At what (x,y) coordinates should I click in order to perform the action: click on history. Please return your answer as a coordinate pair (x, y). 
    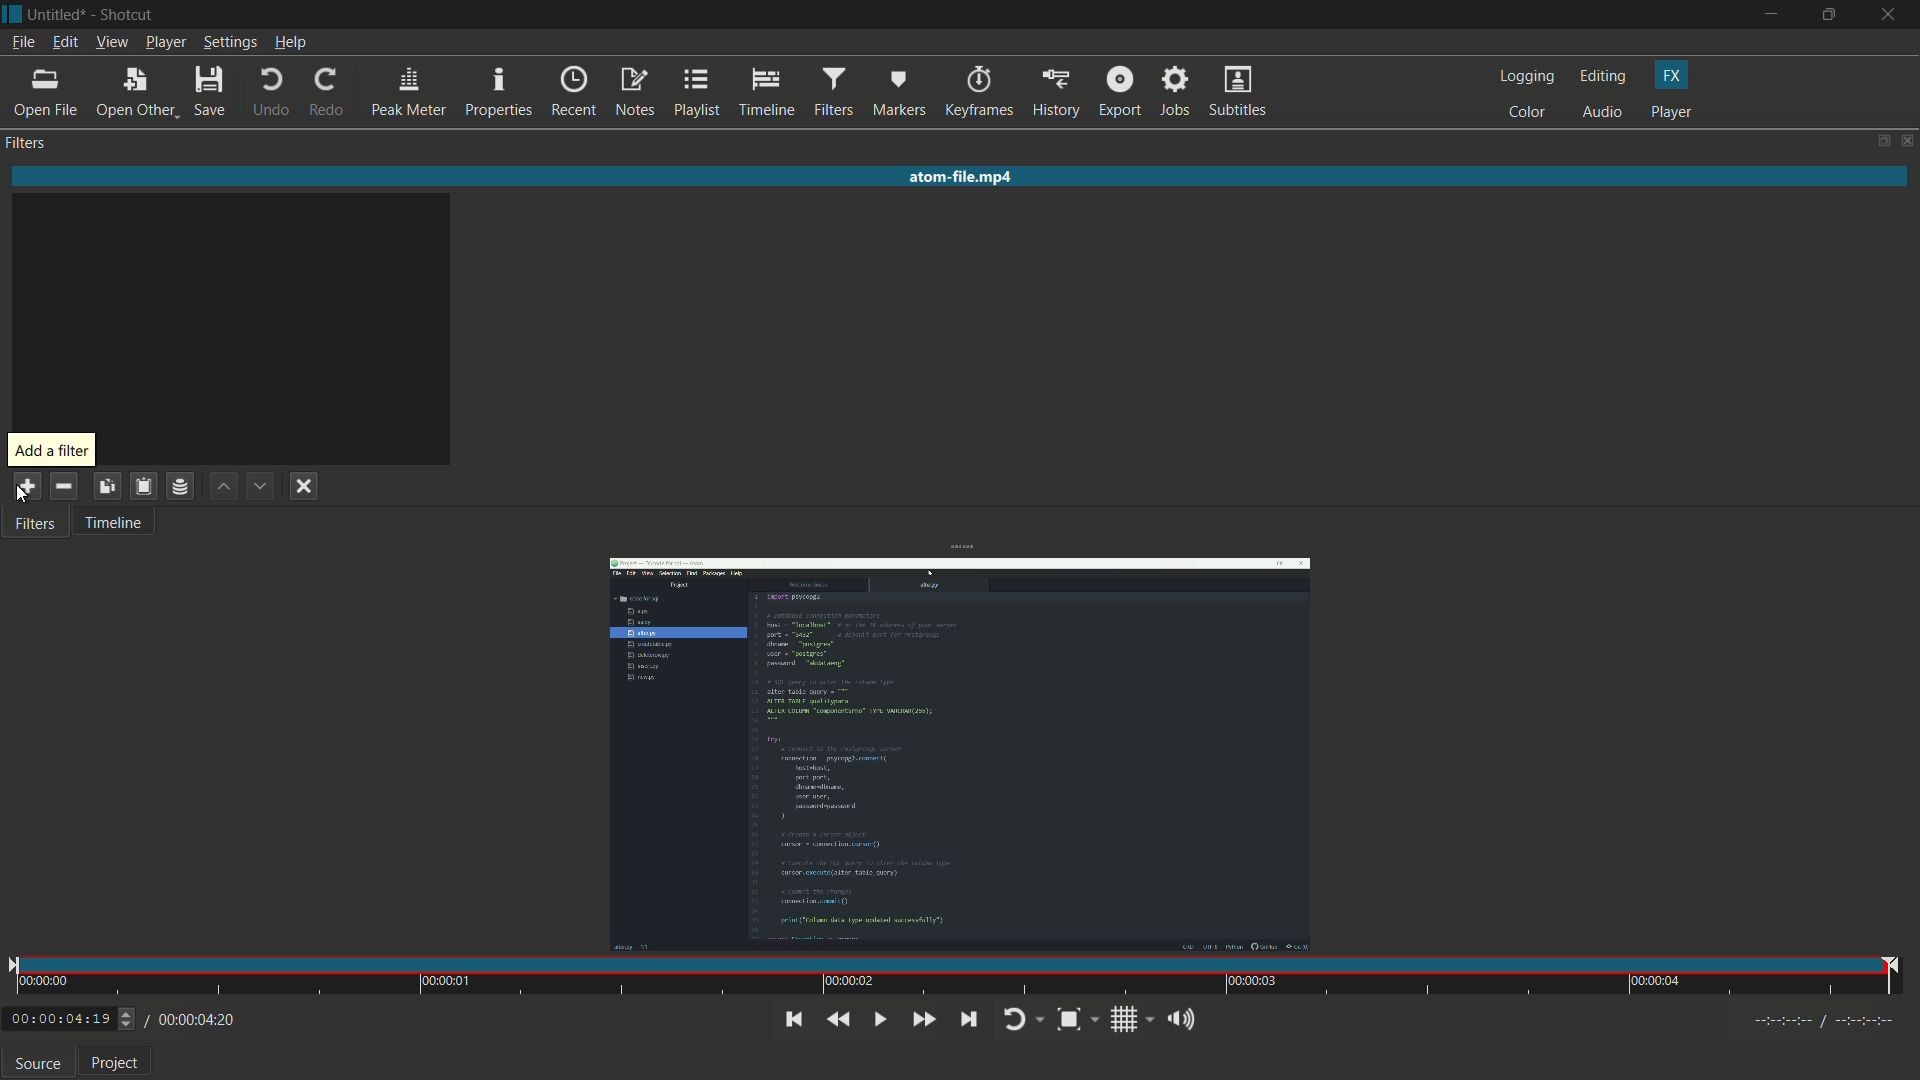
    Looking at the image, I should click on (1055, 93).